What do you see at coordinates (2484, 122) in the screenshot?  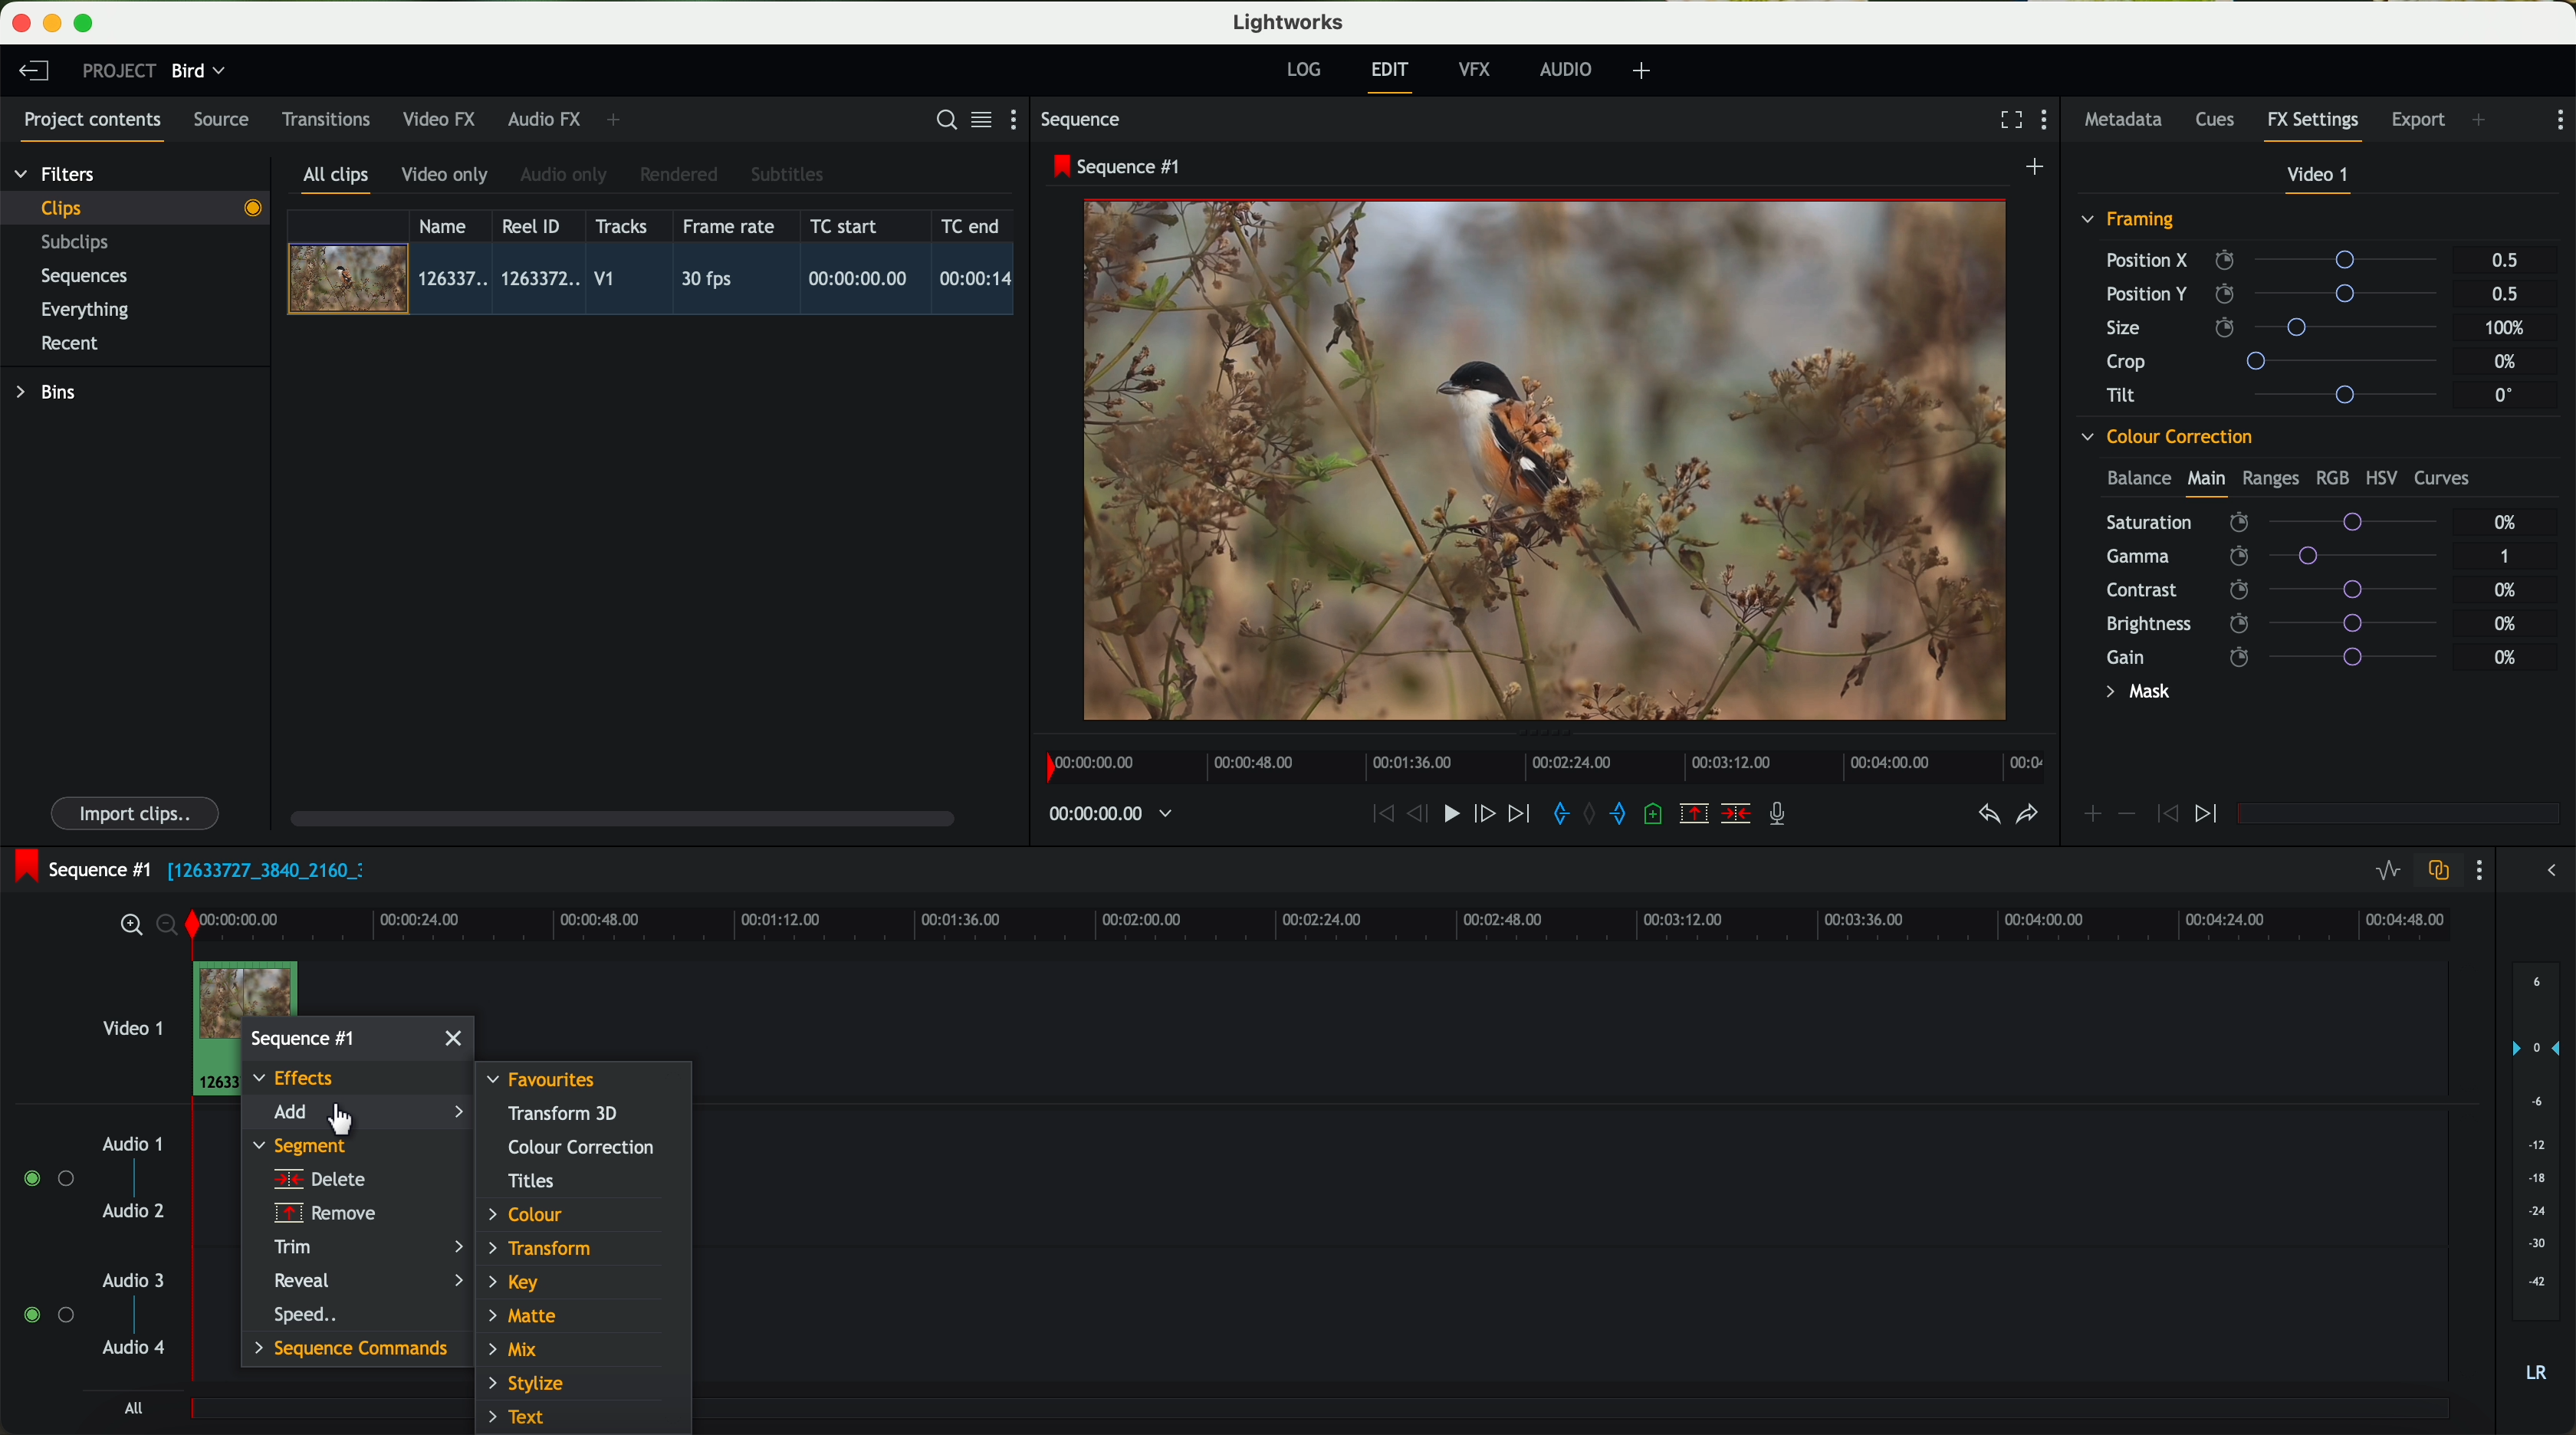 I see `add panel` at bounding box center [2484, 122].